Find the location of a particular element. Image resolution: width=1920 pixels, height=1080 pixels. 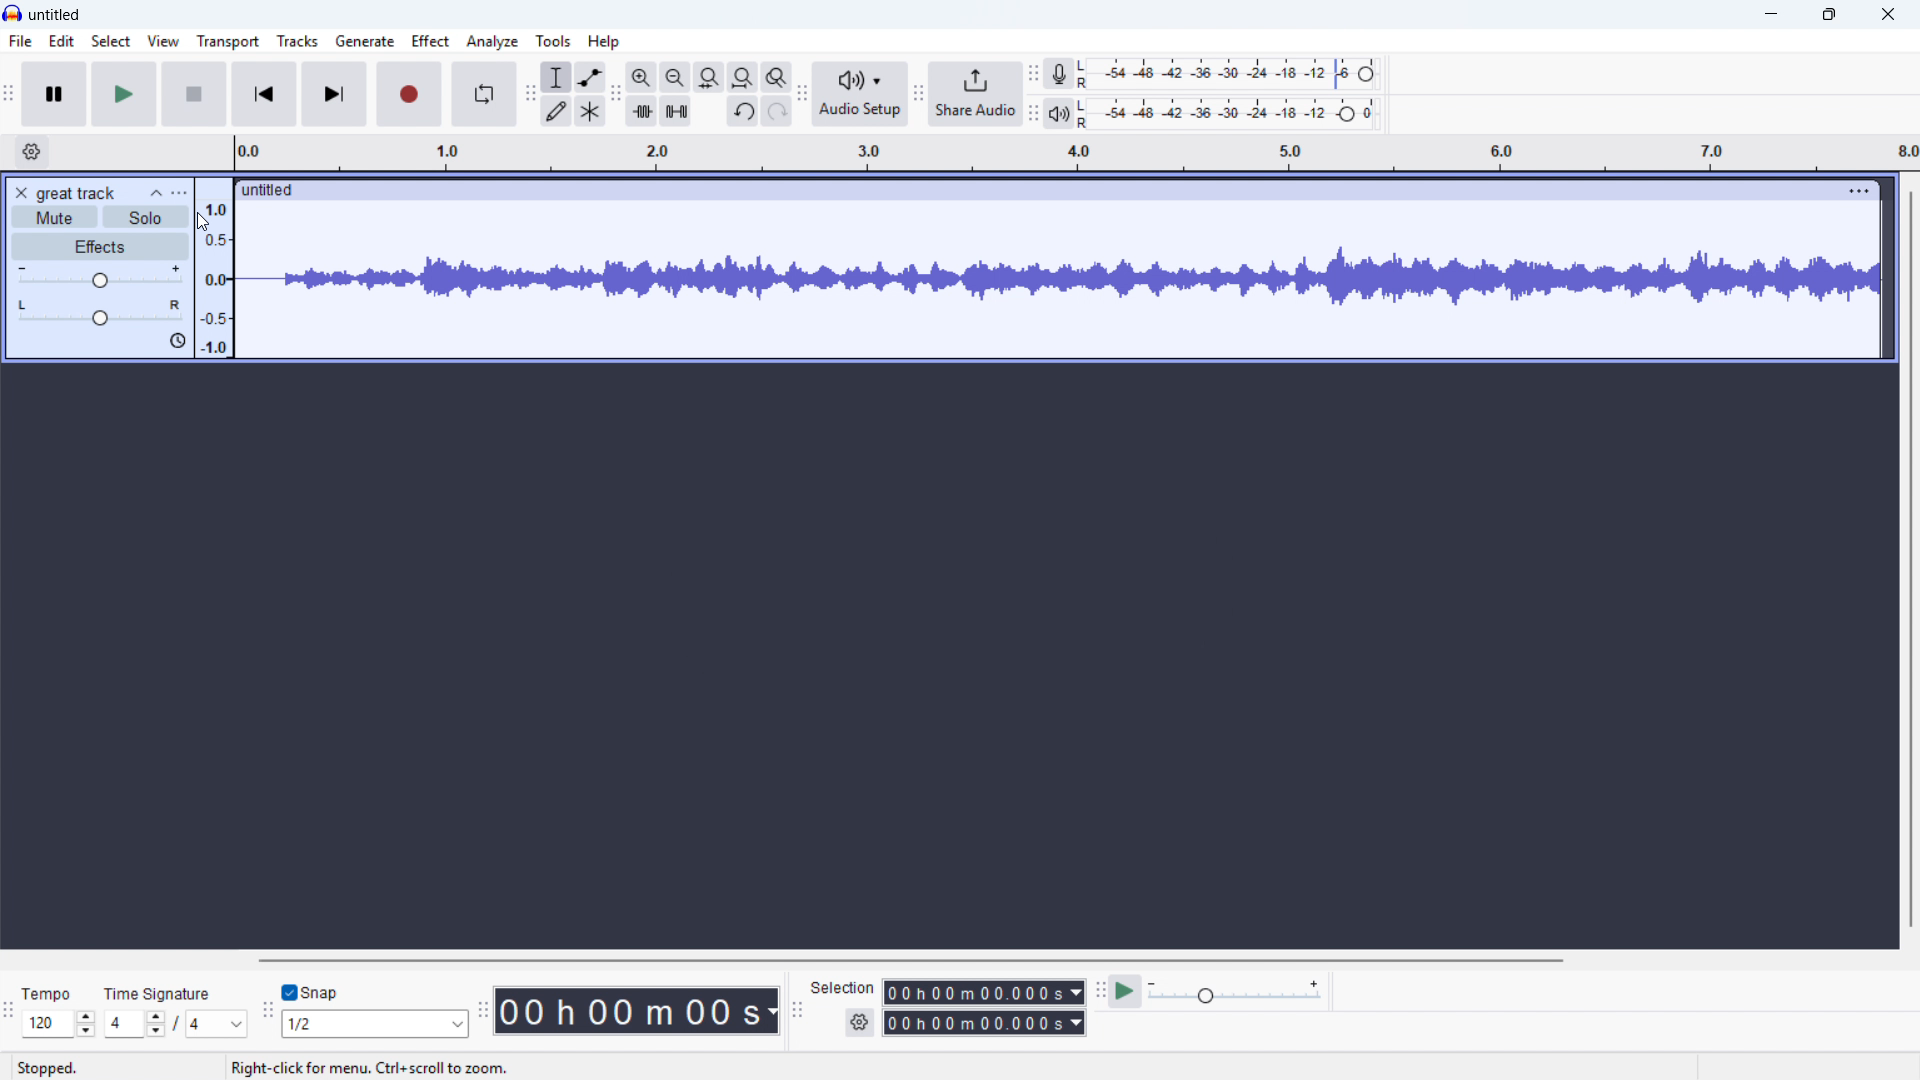

Time toolbar  is located at coordinates (482, 1013).